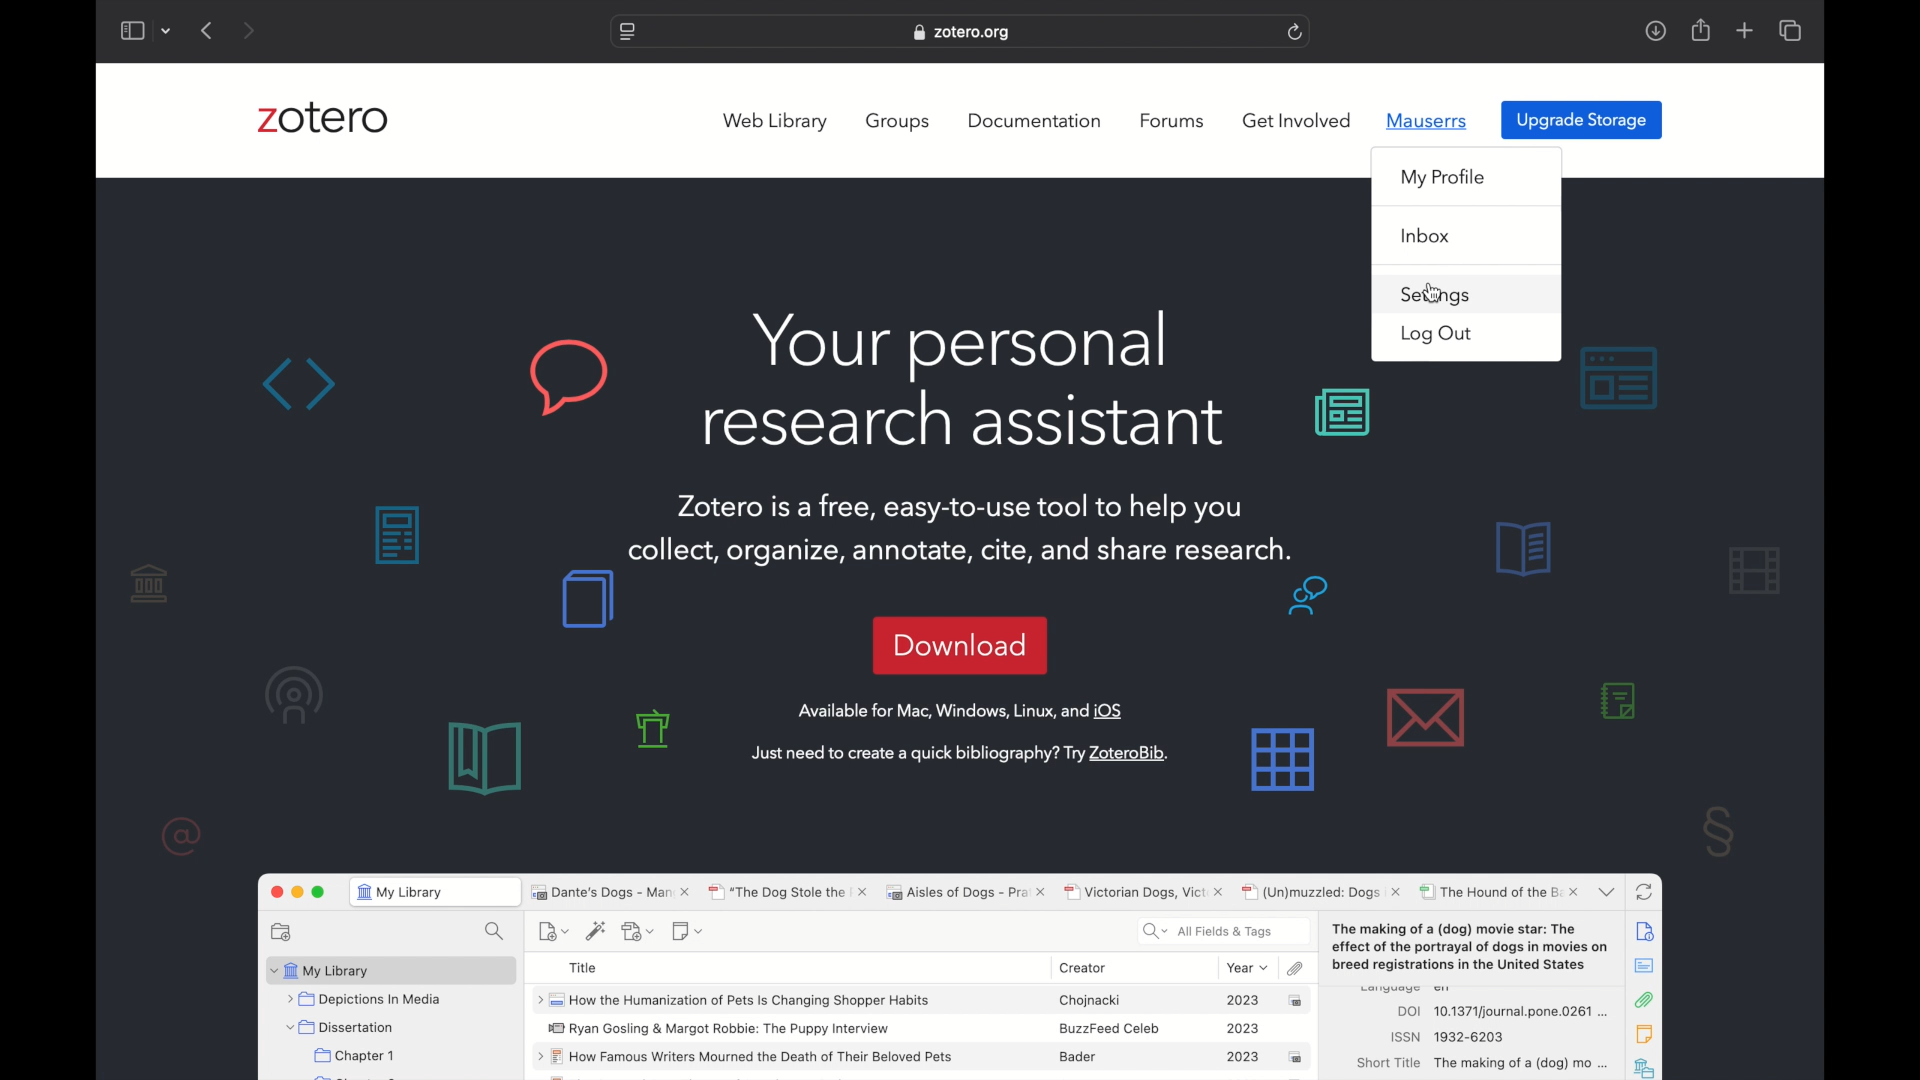 This screenshot has height=1080, width=1920. I want to click on refresh, so click(1297, 31).